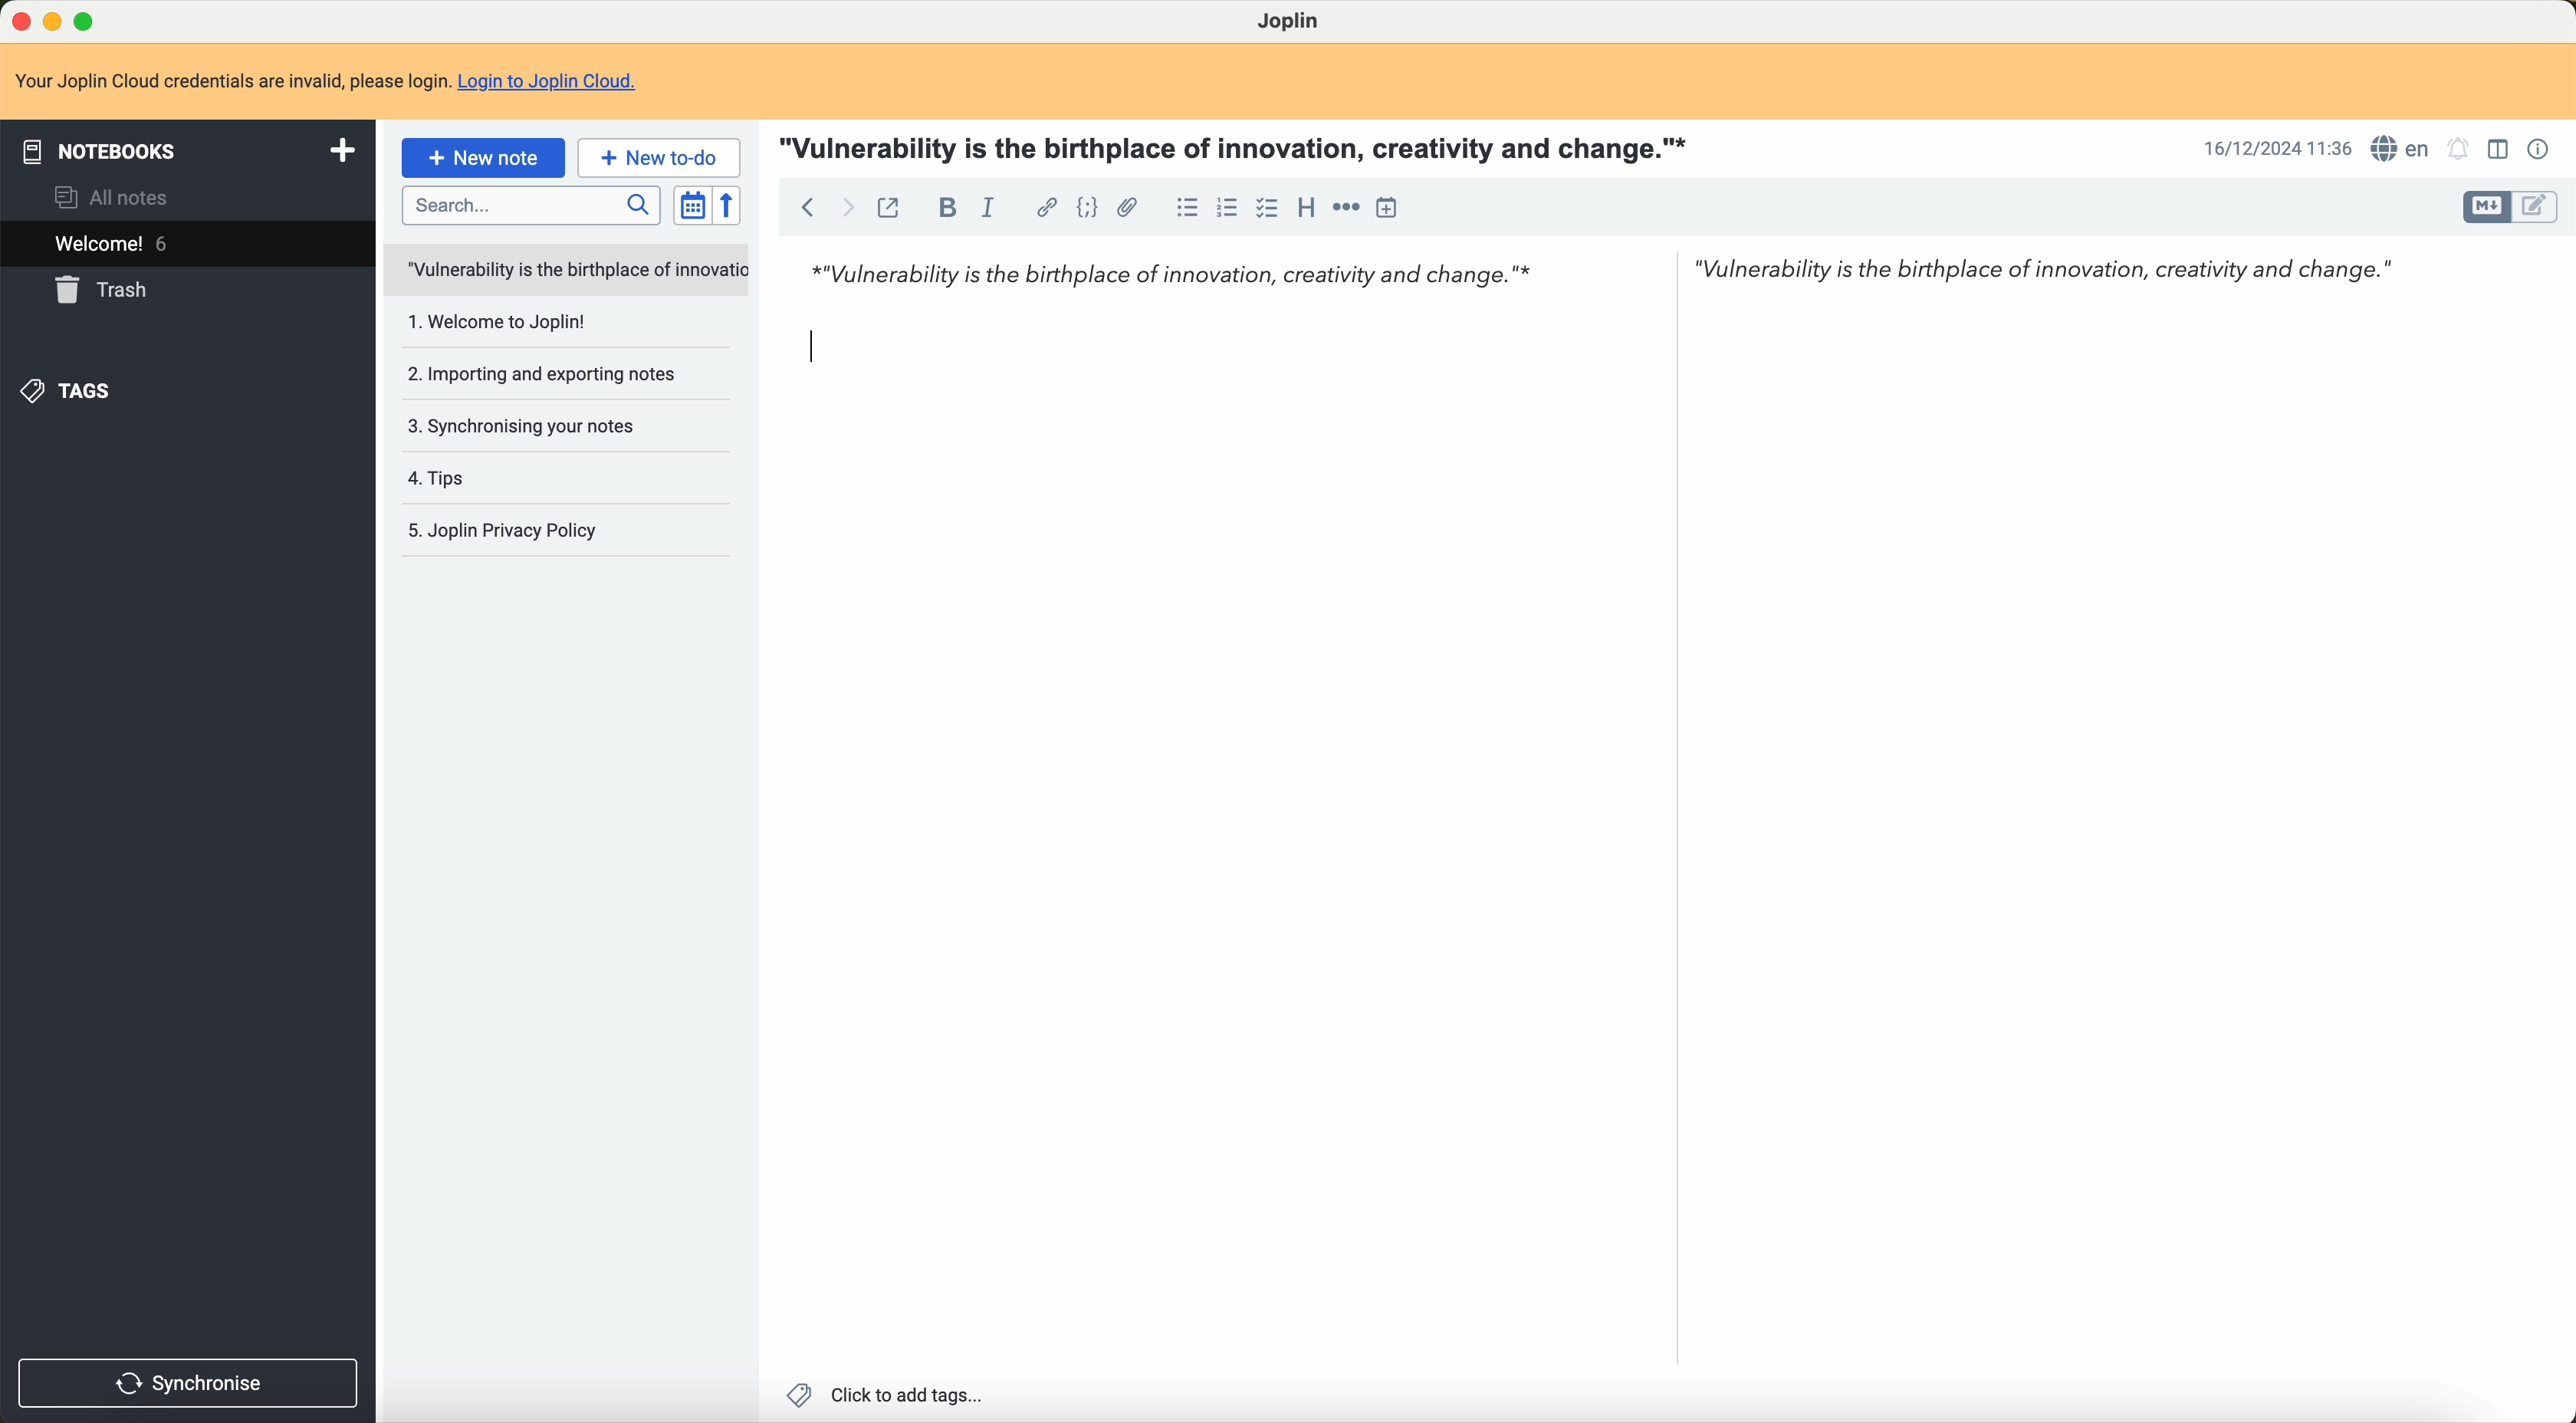 The image size is (2576, 1423). I want to click on *"Vulnerability is the birthplace of innovation, creativity and change.”, so click(1188, 274).